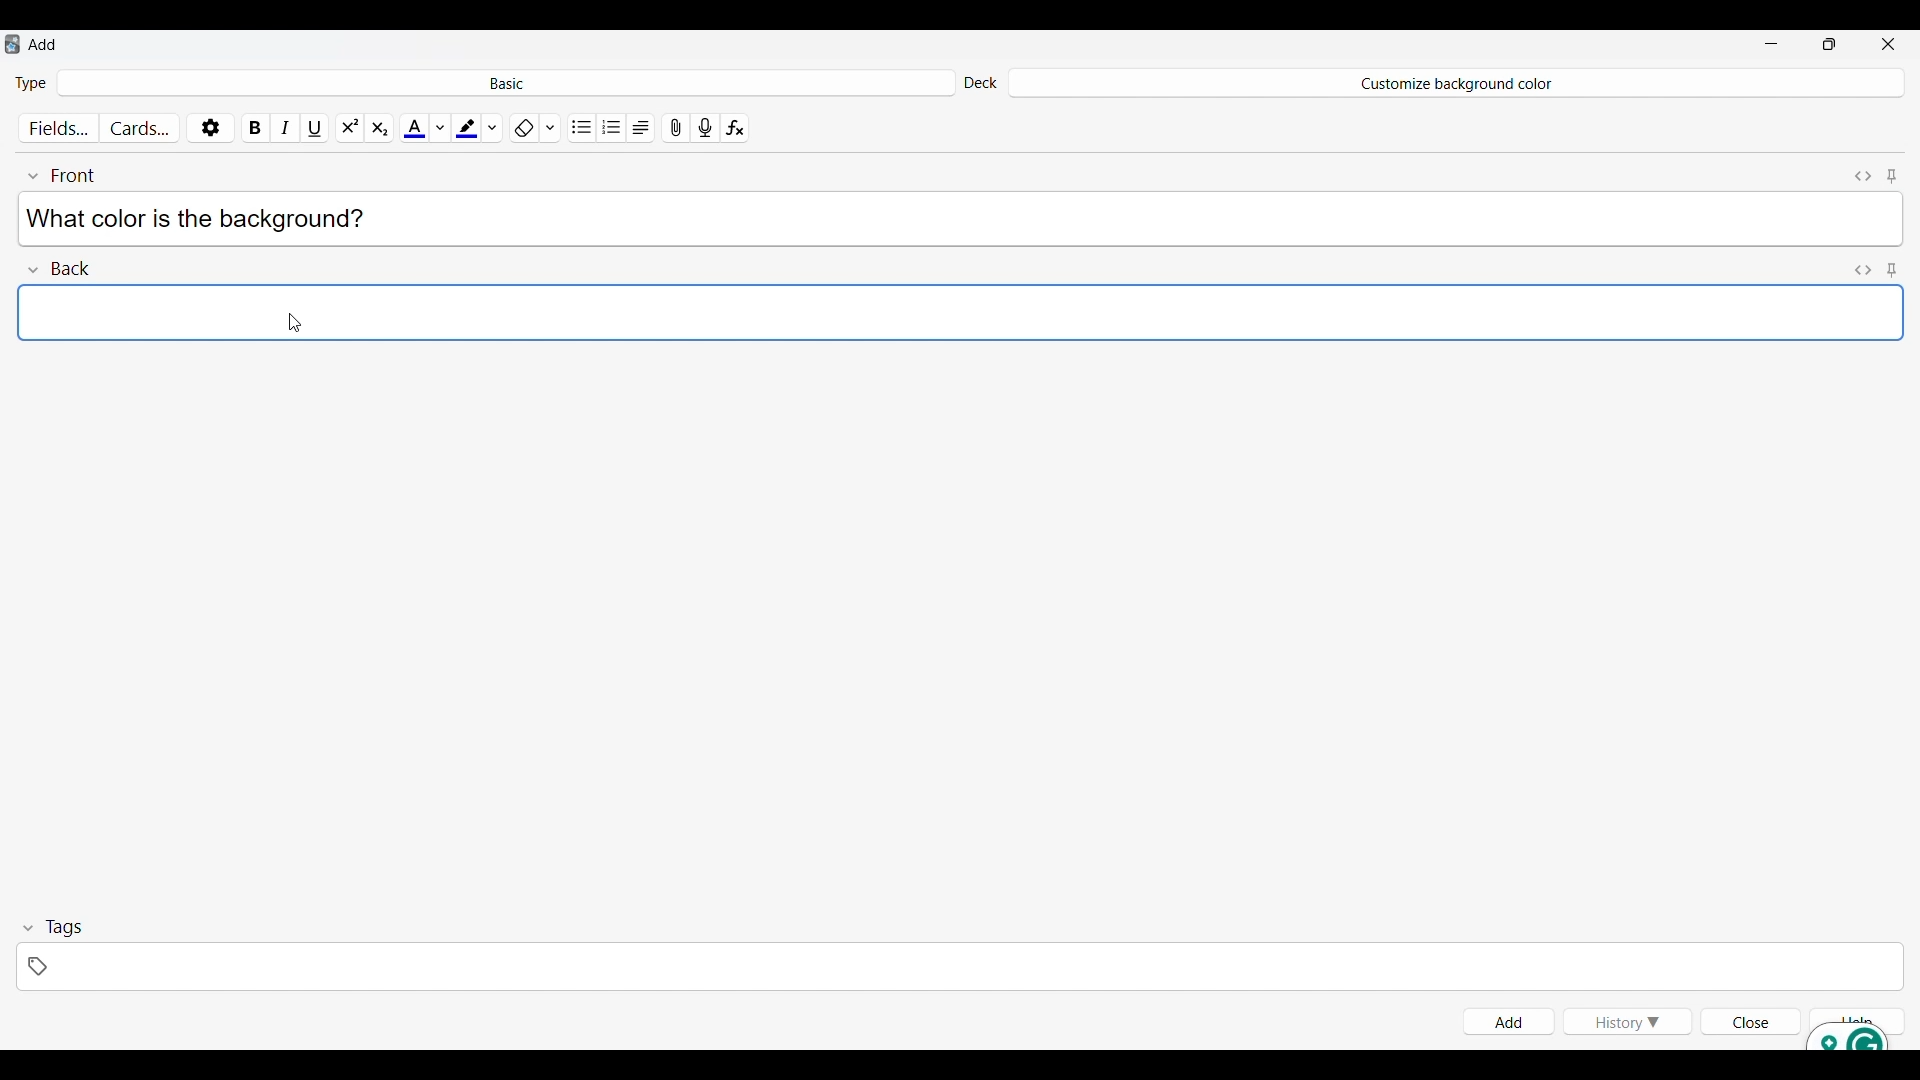 Image resolution: width=1920 pixels, height=1080 pixels. I want to click on Selected highlight color, so click(466, 124).